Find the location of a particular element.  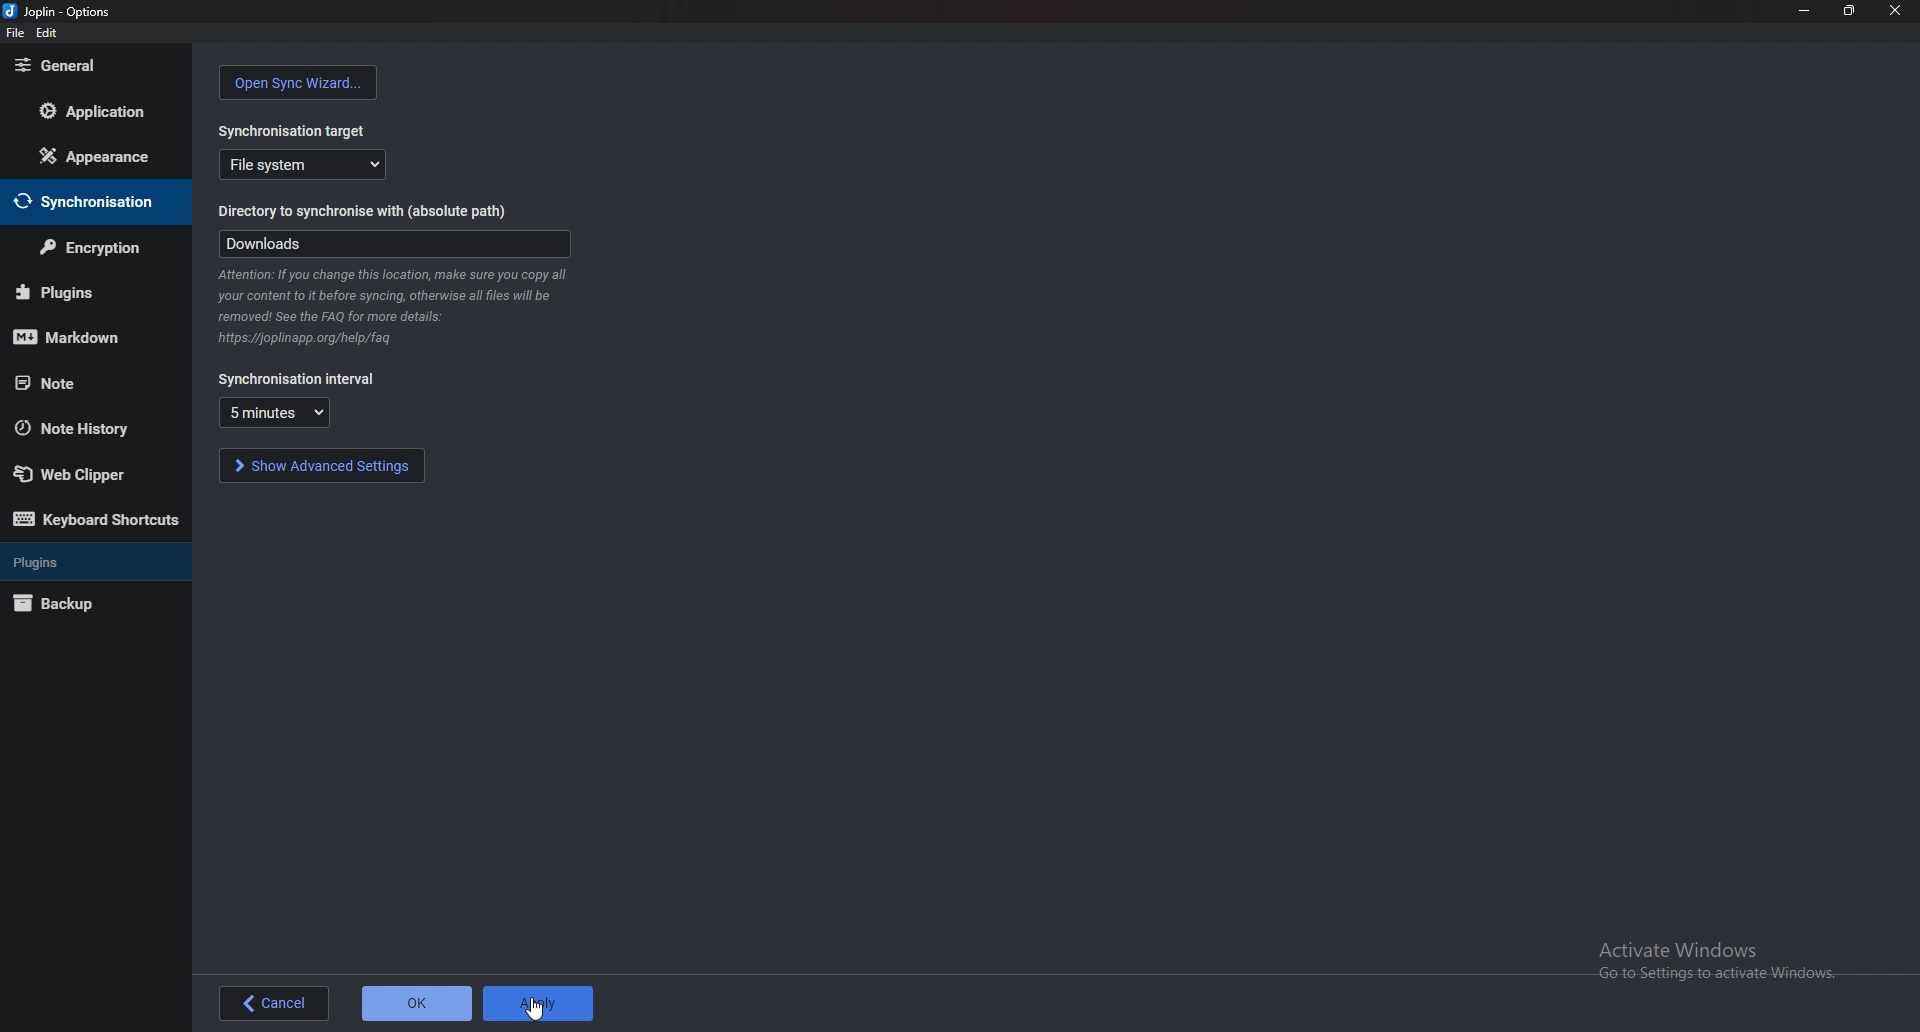

note is located at coordinates (75, 383).